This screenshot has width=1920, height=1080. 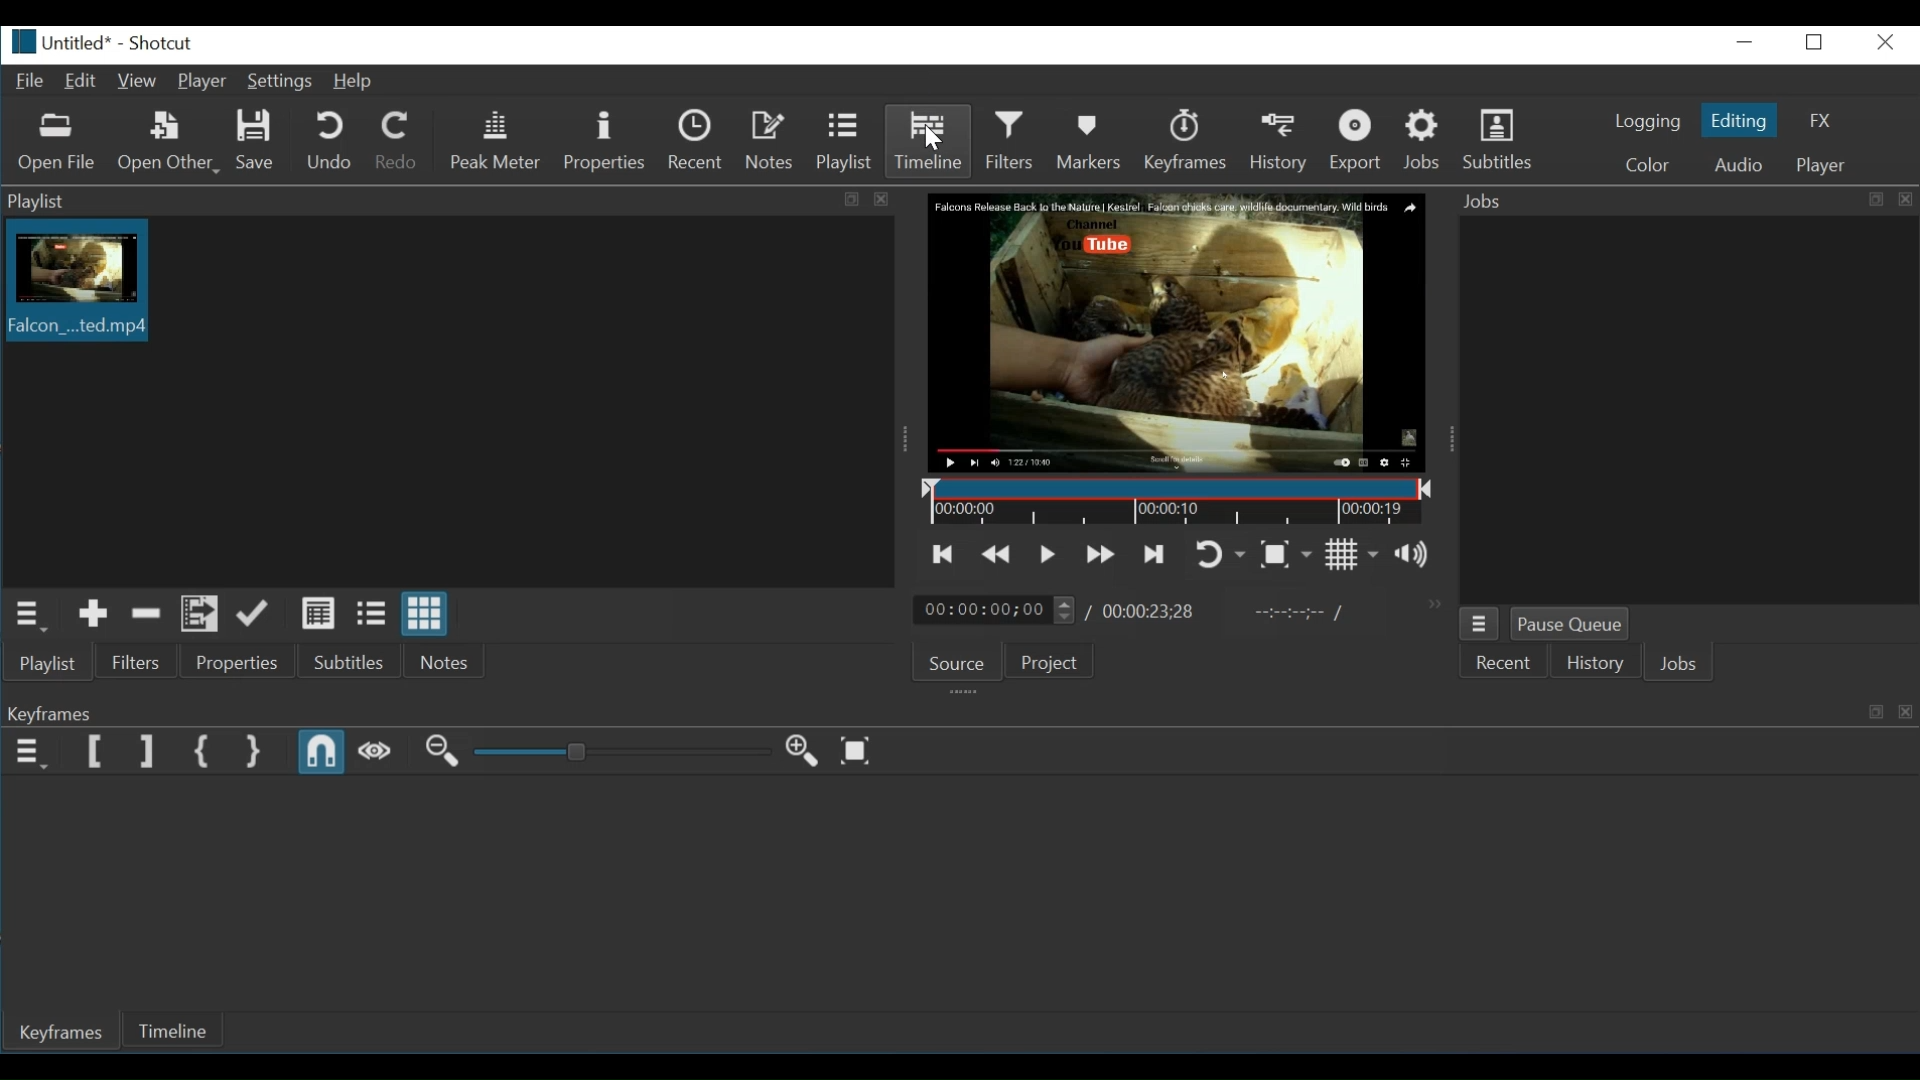 I want to click on Minimize, so click(x=1747, y=42).